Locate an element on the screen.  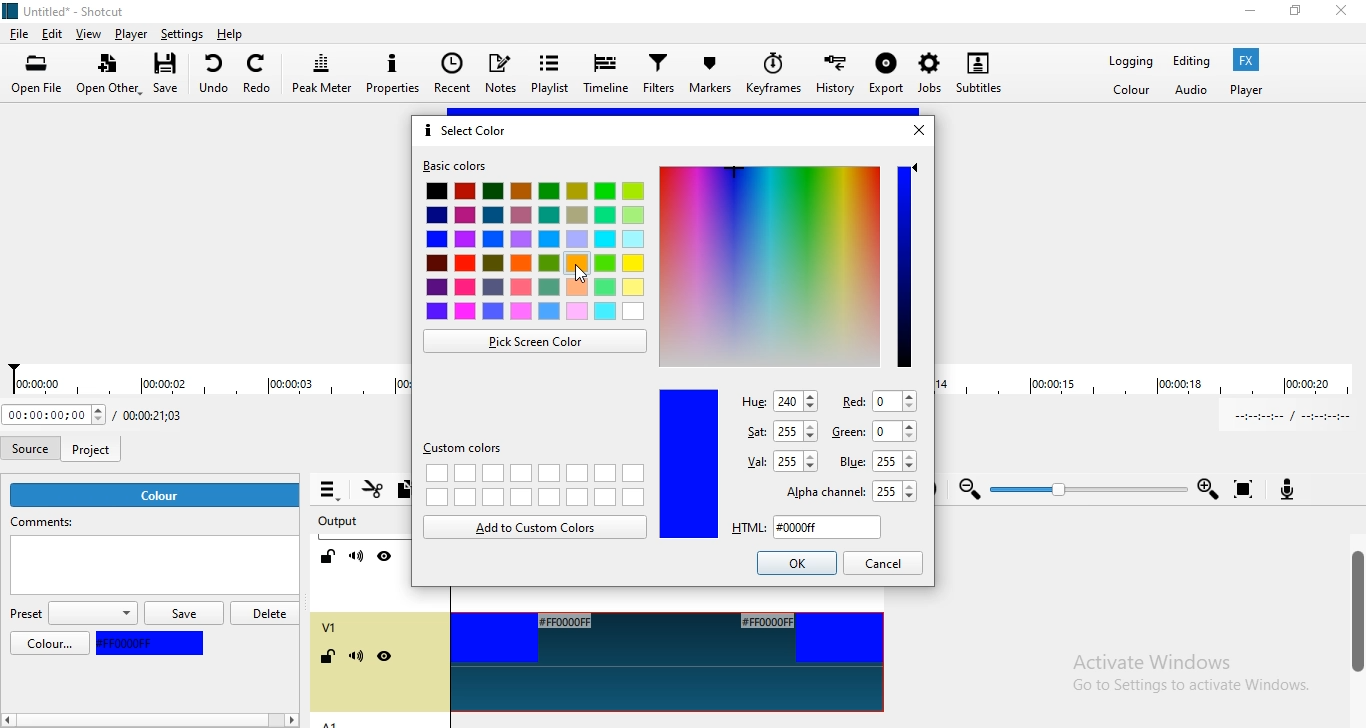
Zoom in is located at coordinates (1208, 490).